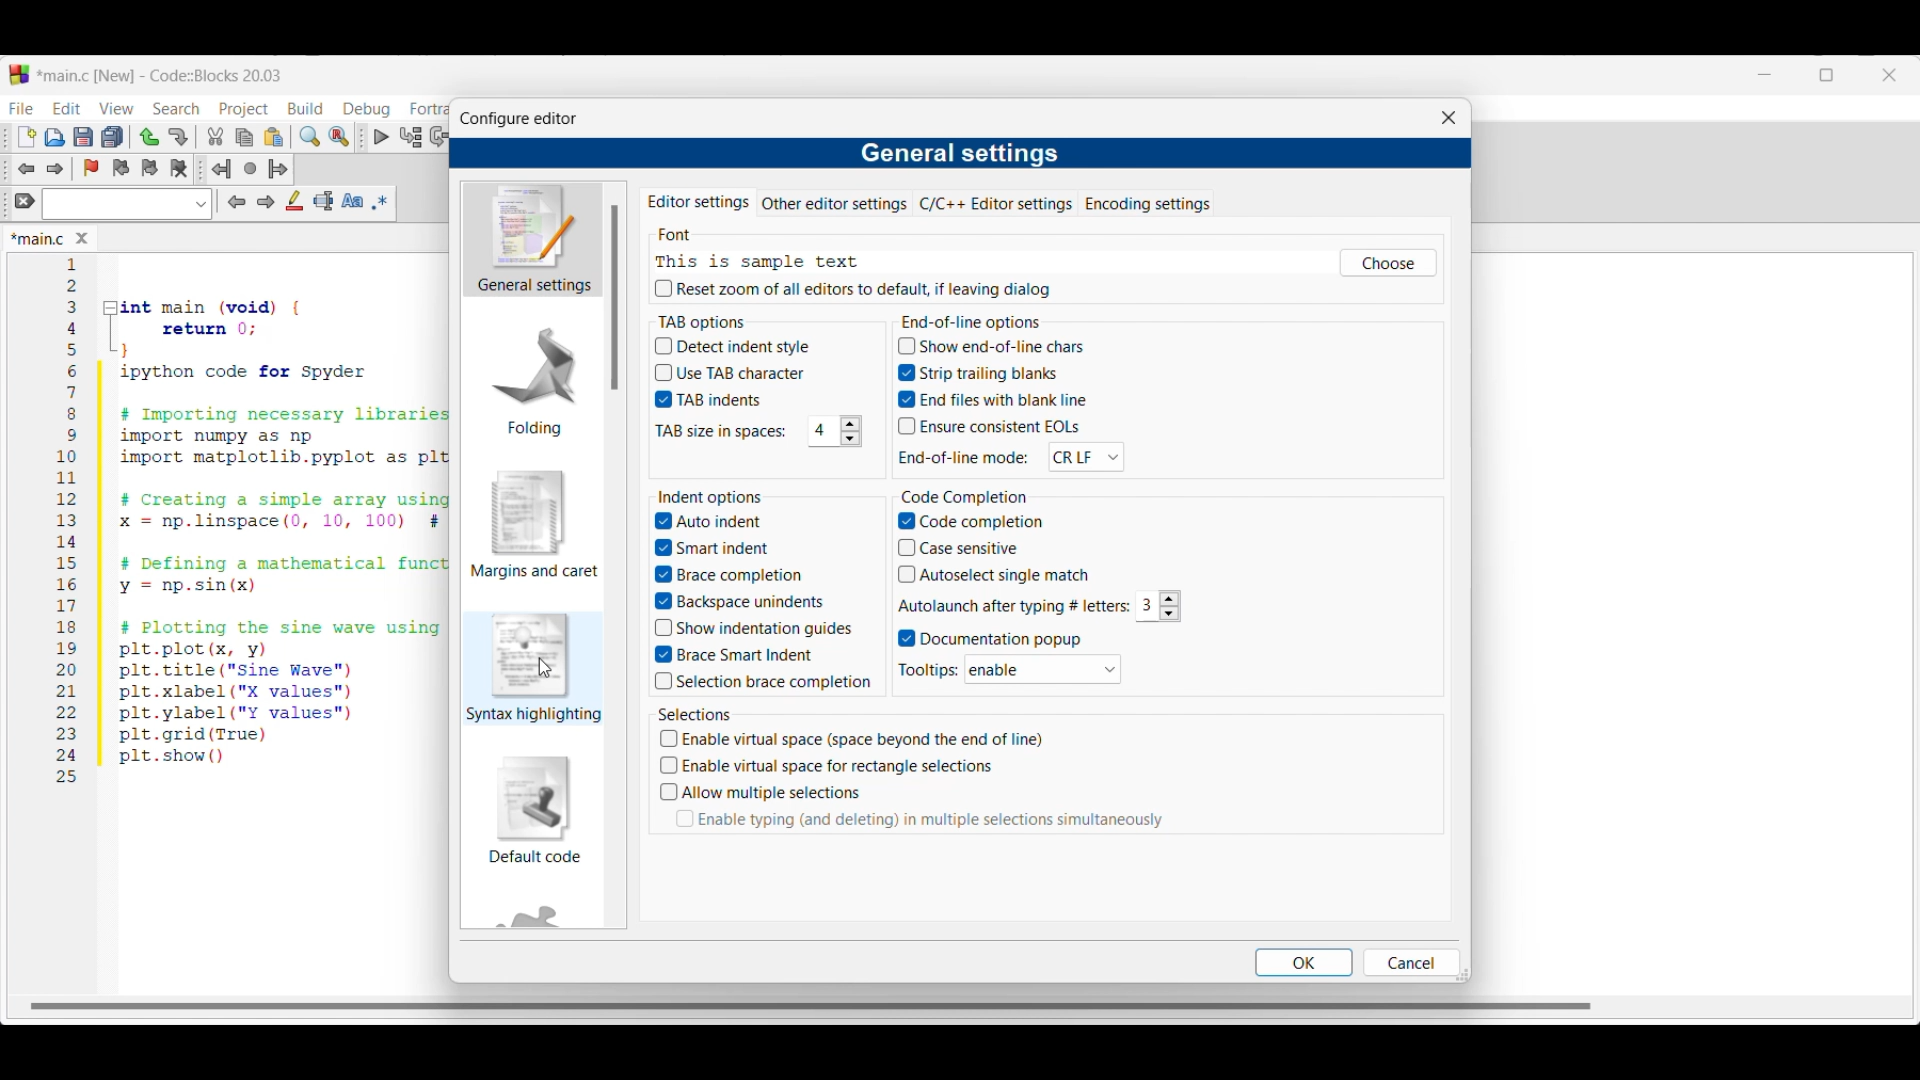 This screenshot has height=1080, width=1920. What do you see at coordinates (733, 346) in the screenshot?
I see `Detect indent style` at bounding box center [733, 346].